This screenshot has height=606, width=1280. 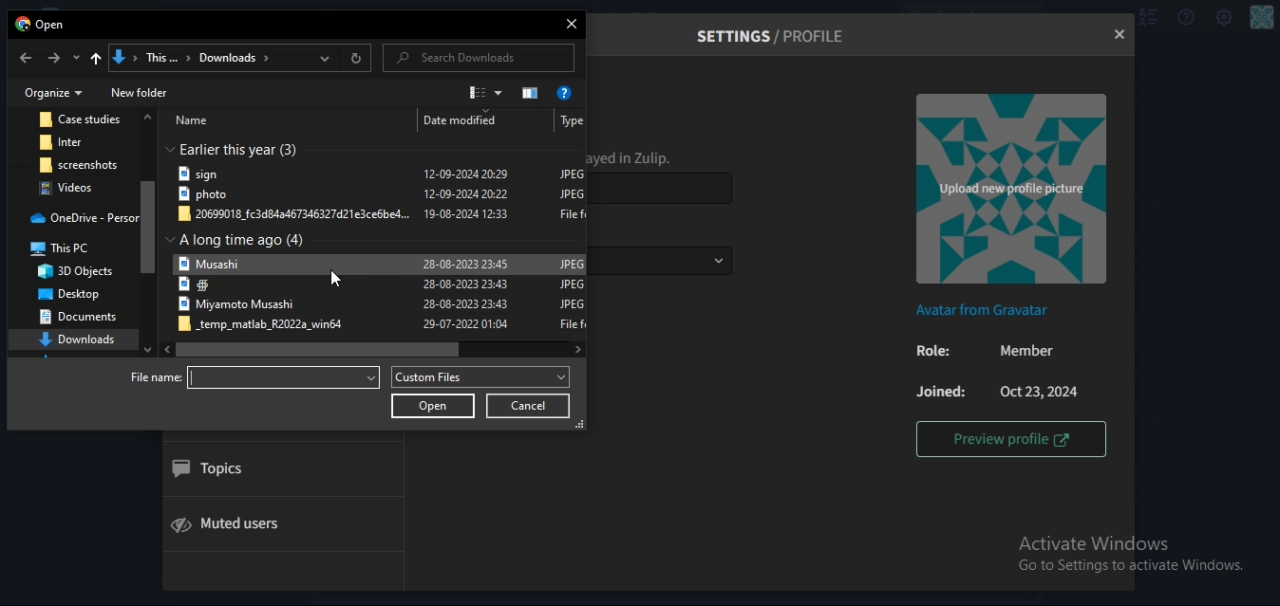 What do you see at coordinates (148, 118) in the screenshot?
I see `scroll up` at bounding box center [148, 118].